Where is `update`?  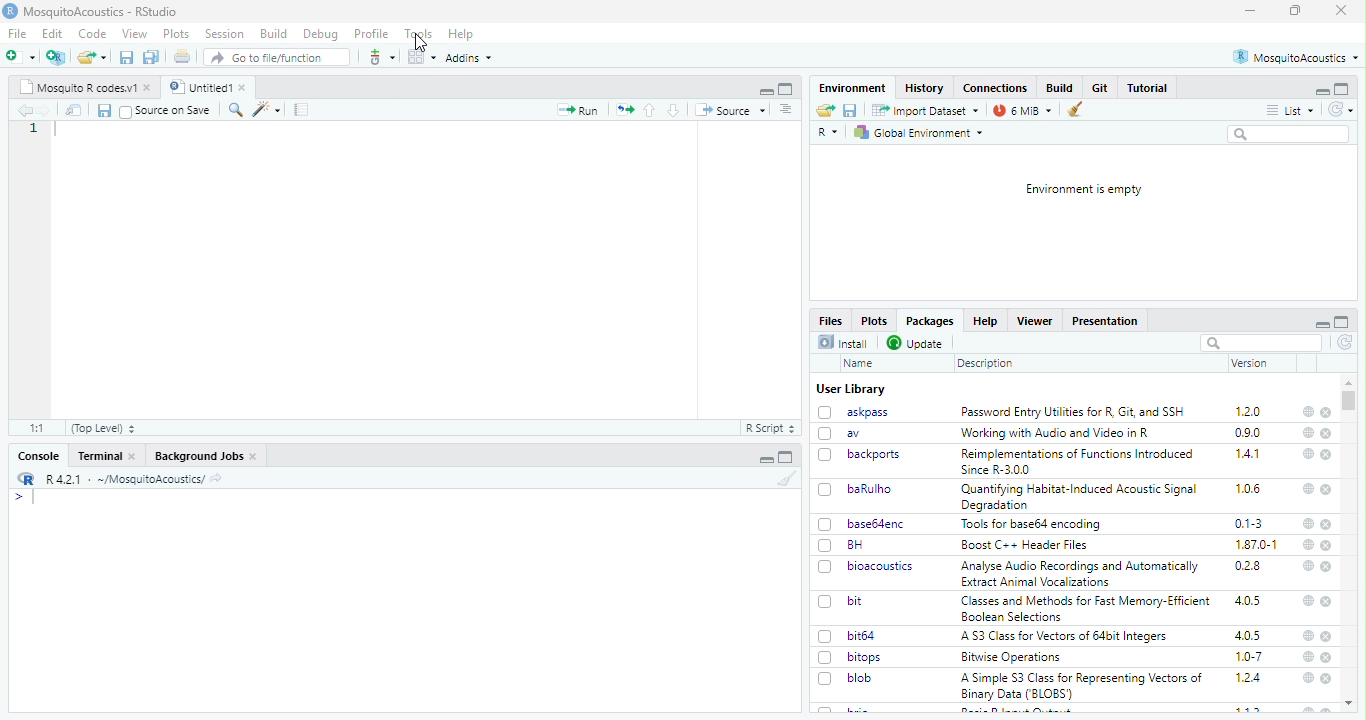
update is located at coordinates (917, 344).